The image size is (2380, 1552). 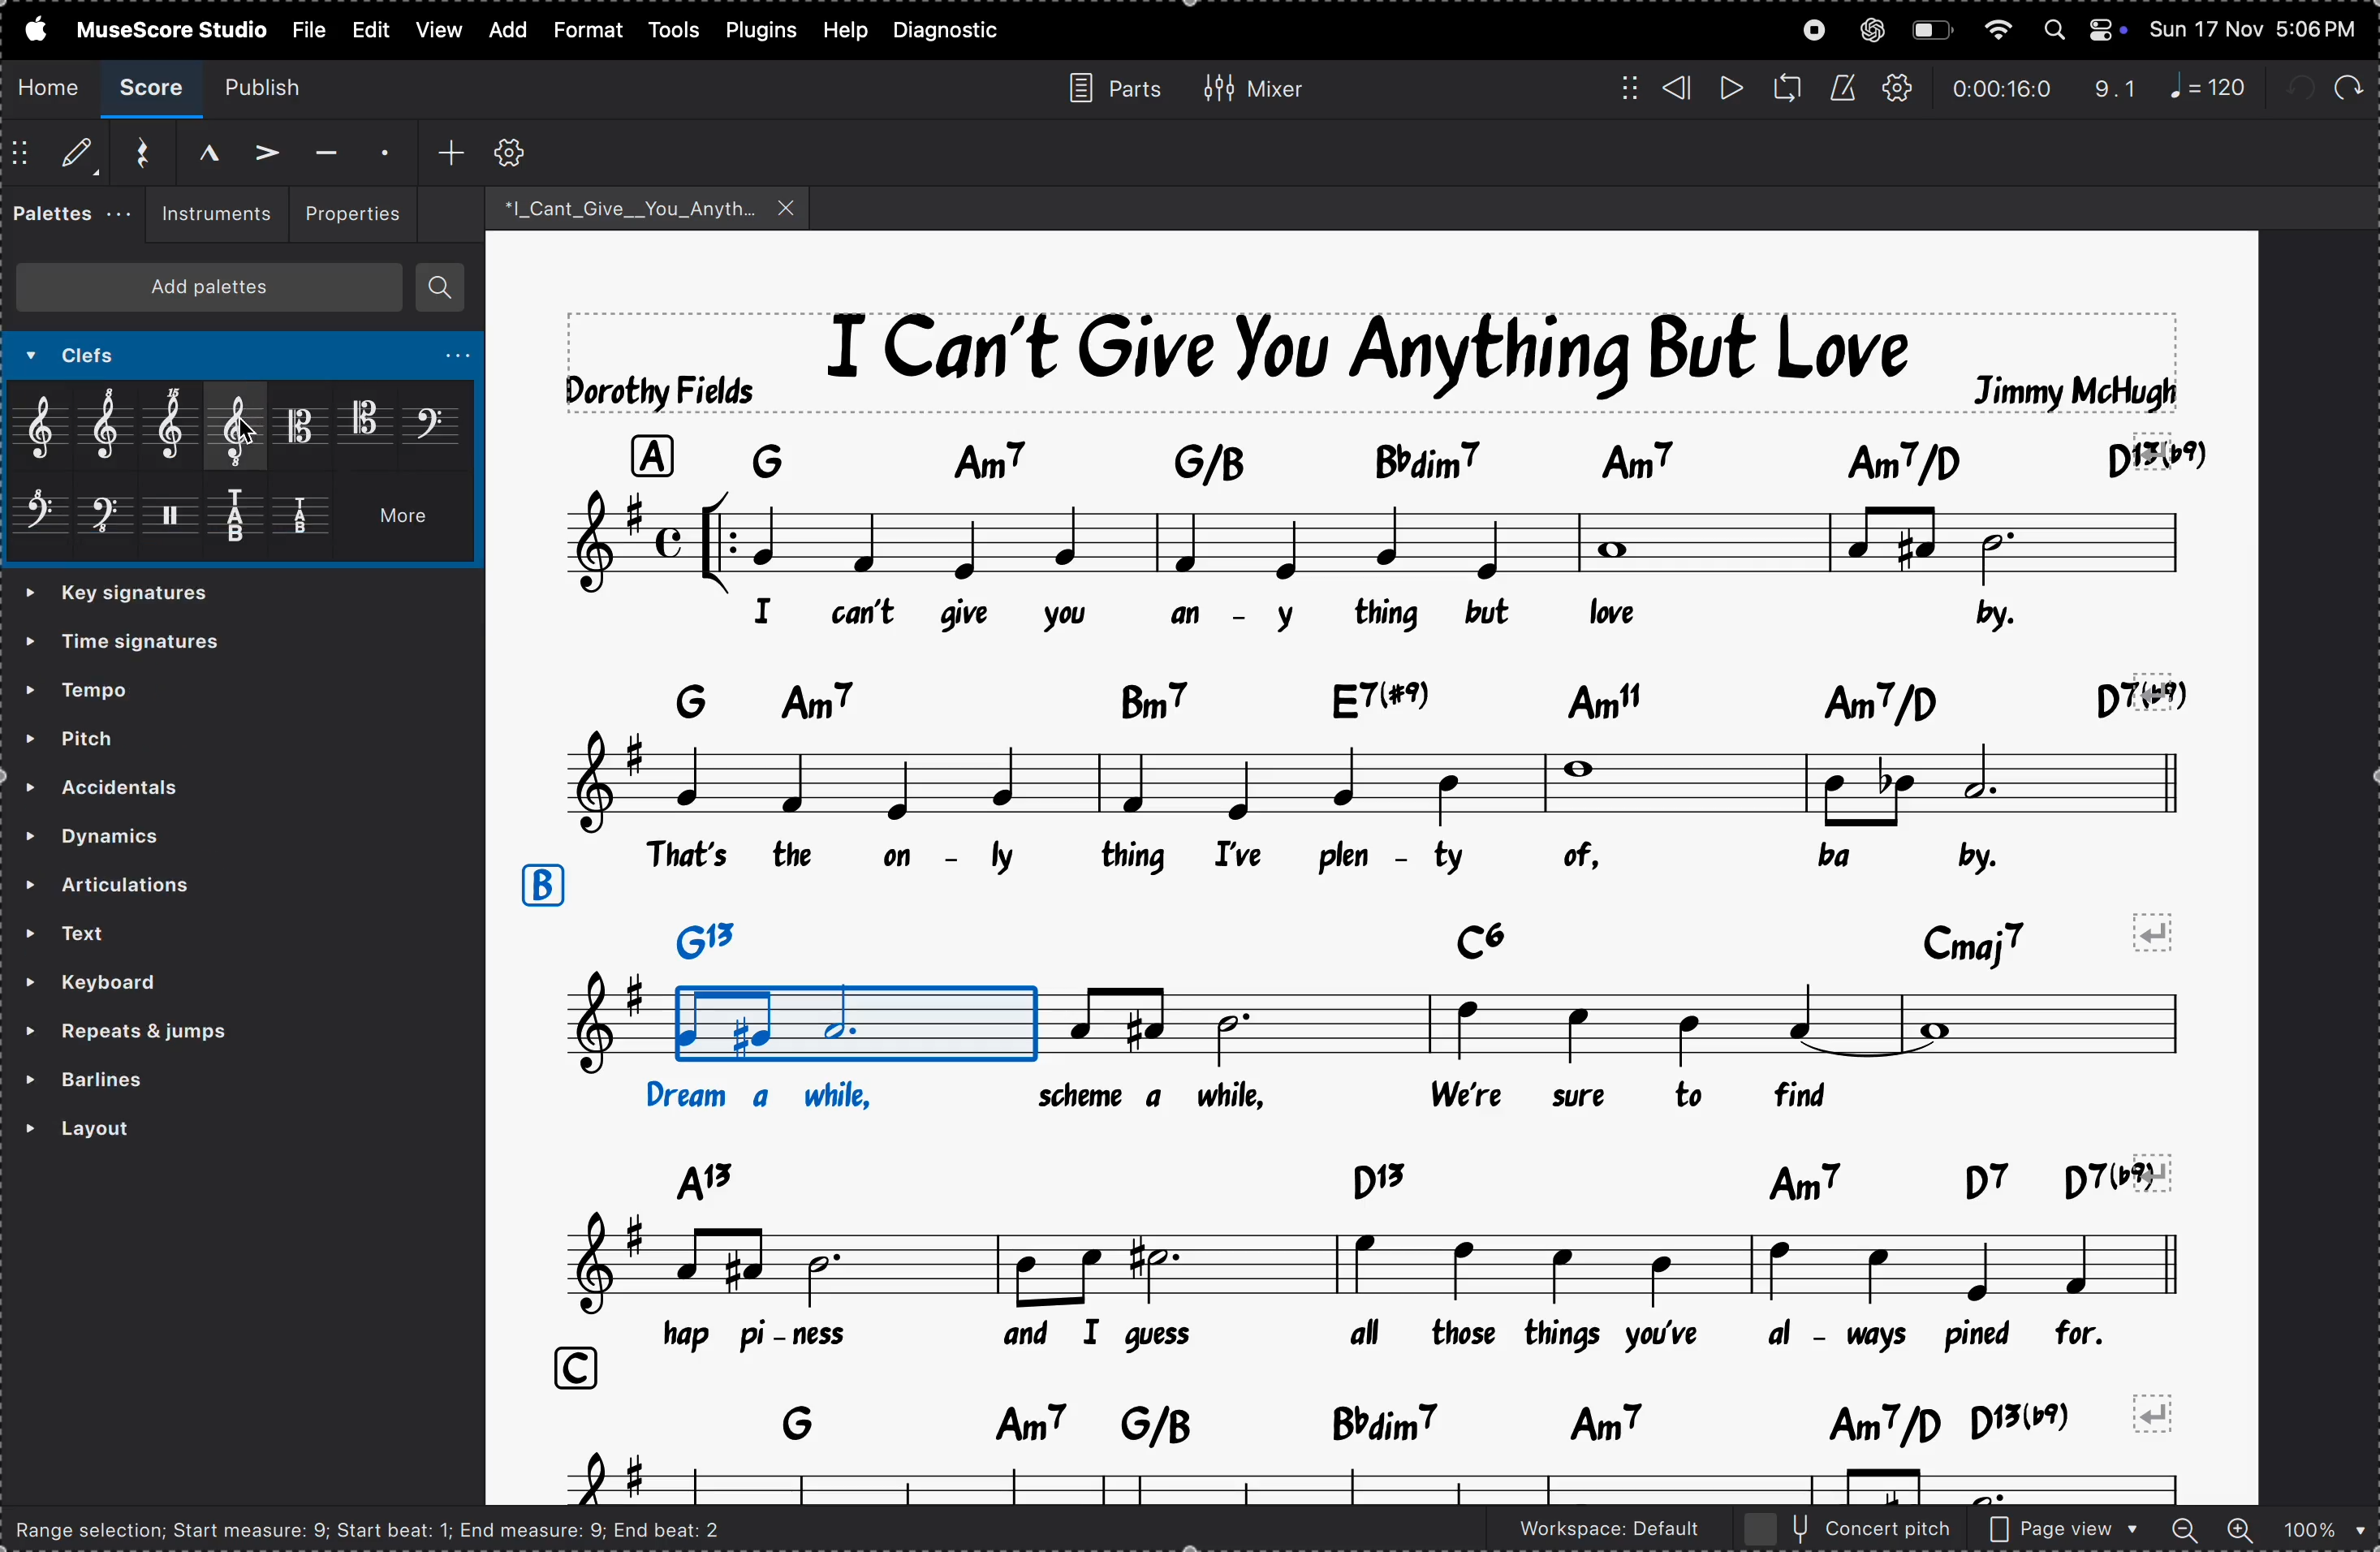 I want to click on add, so click(x=503, y=30).